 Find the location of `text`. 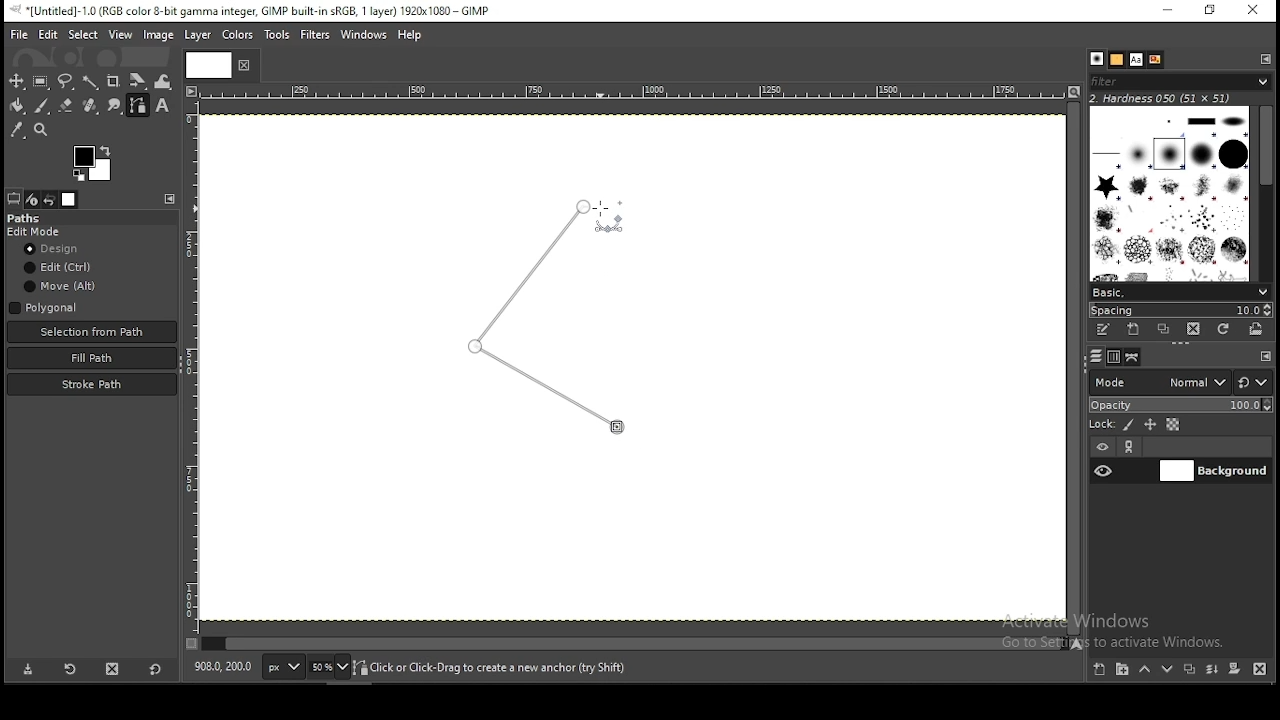

text is located at coordinates (1135, 59).